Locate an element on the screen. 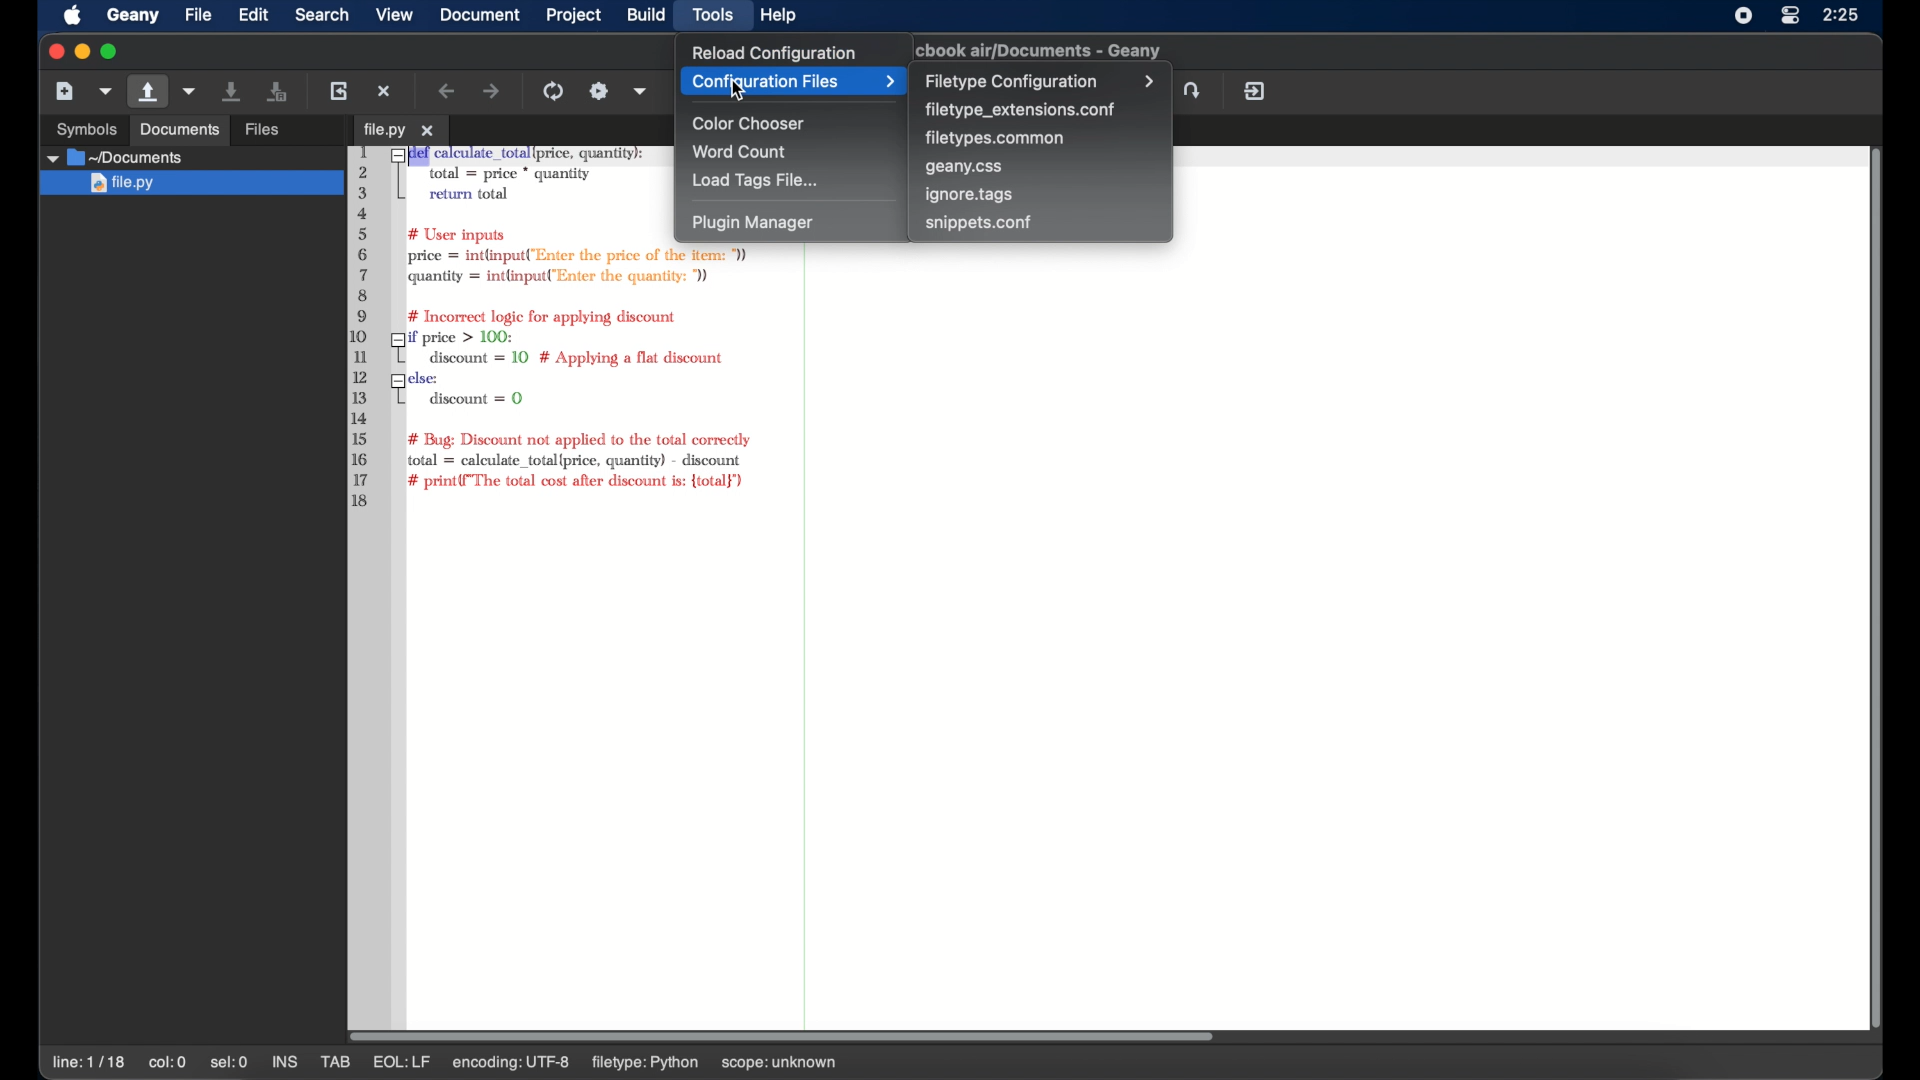 The image size is (1920, 1080). geany is located at coordinates (1044, 50).